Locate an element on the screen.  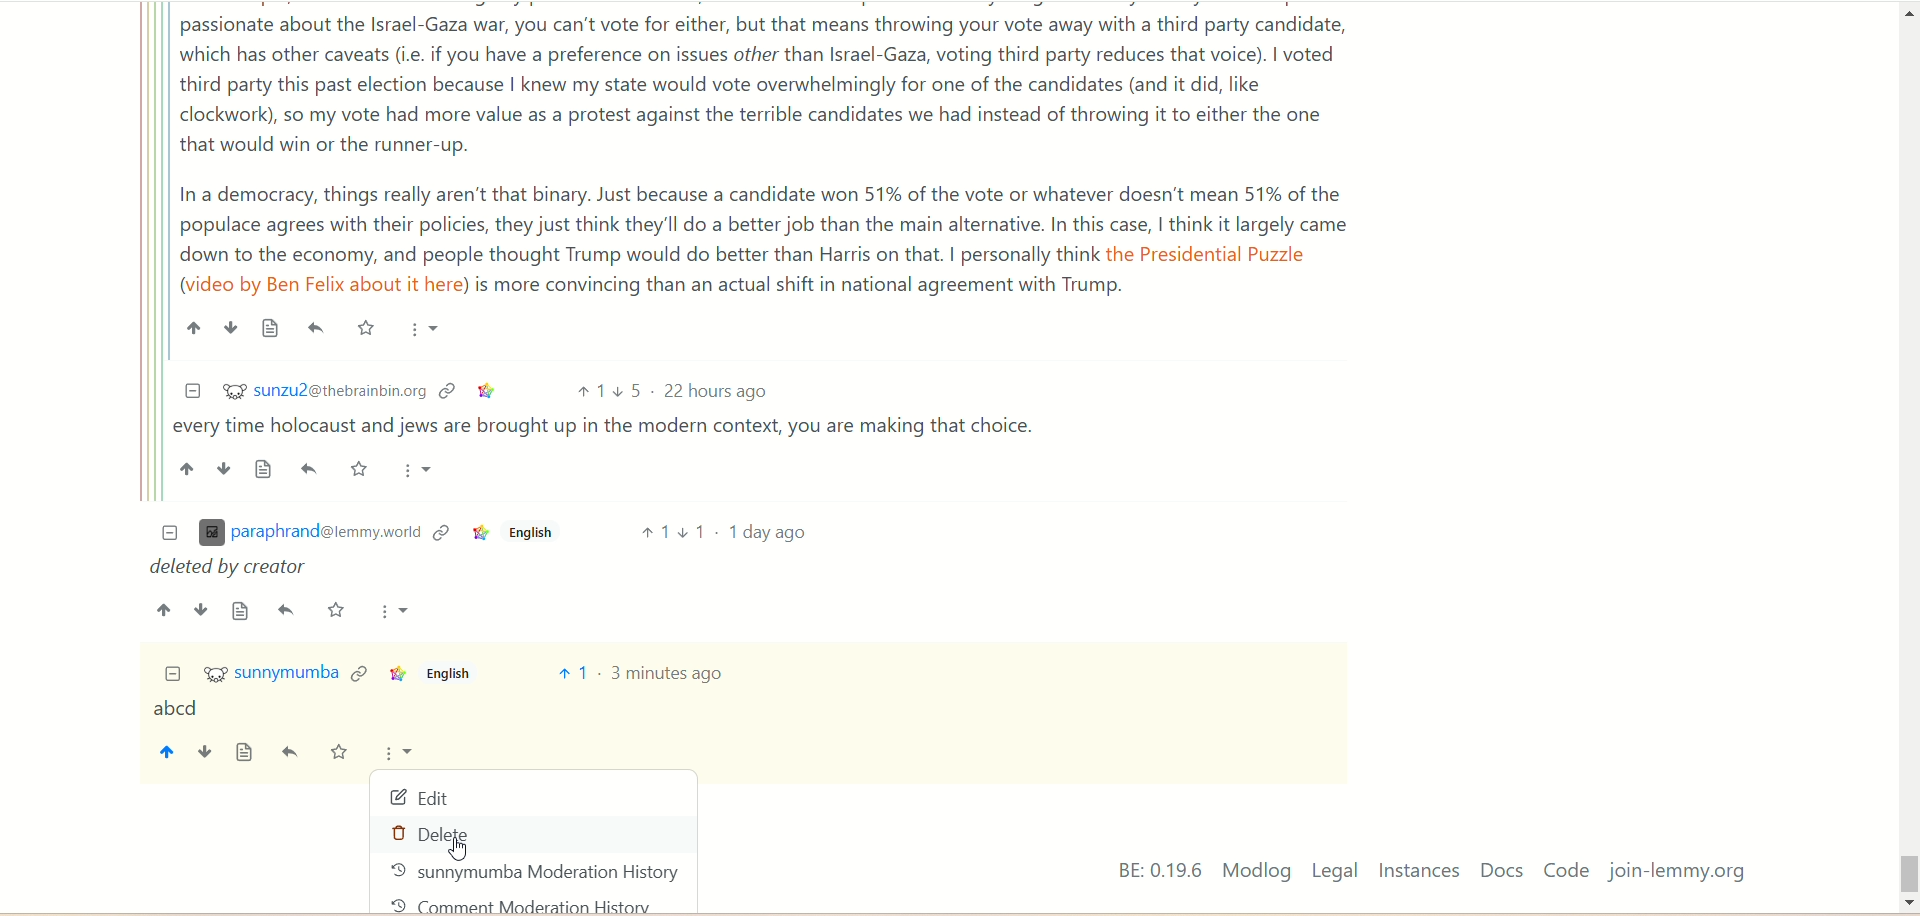
| every time holocaust and jews are brought up in the modern context, you are making that choice. is located at coordinates (612, 429).